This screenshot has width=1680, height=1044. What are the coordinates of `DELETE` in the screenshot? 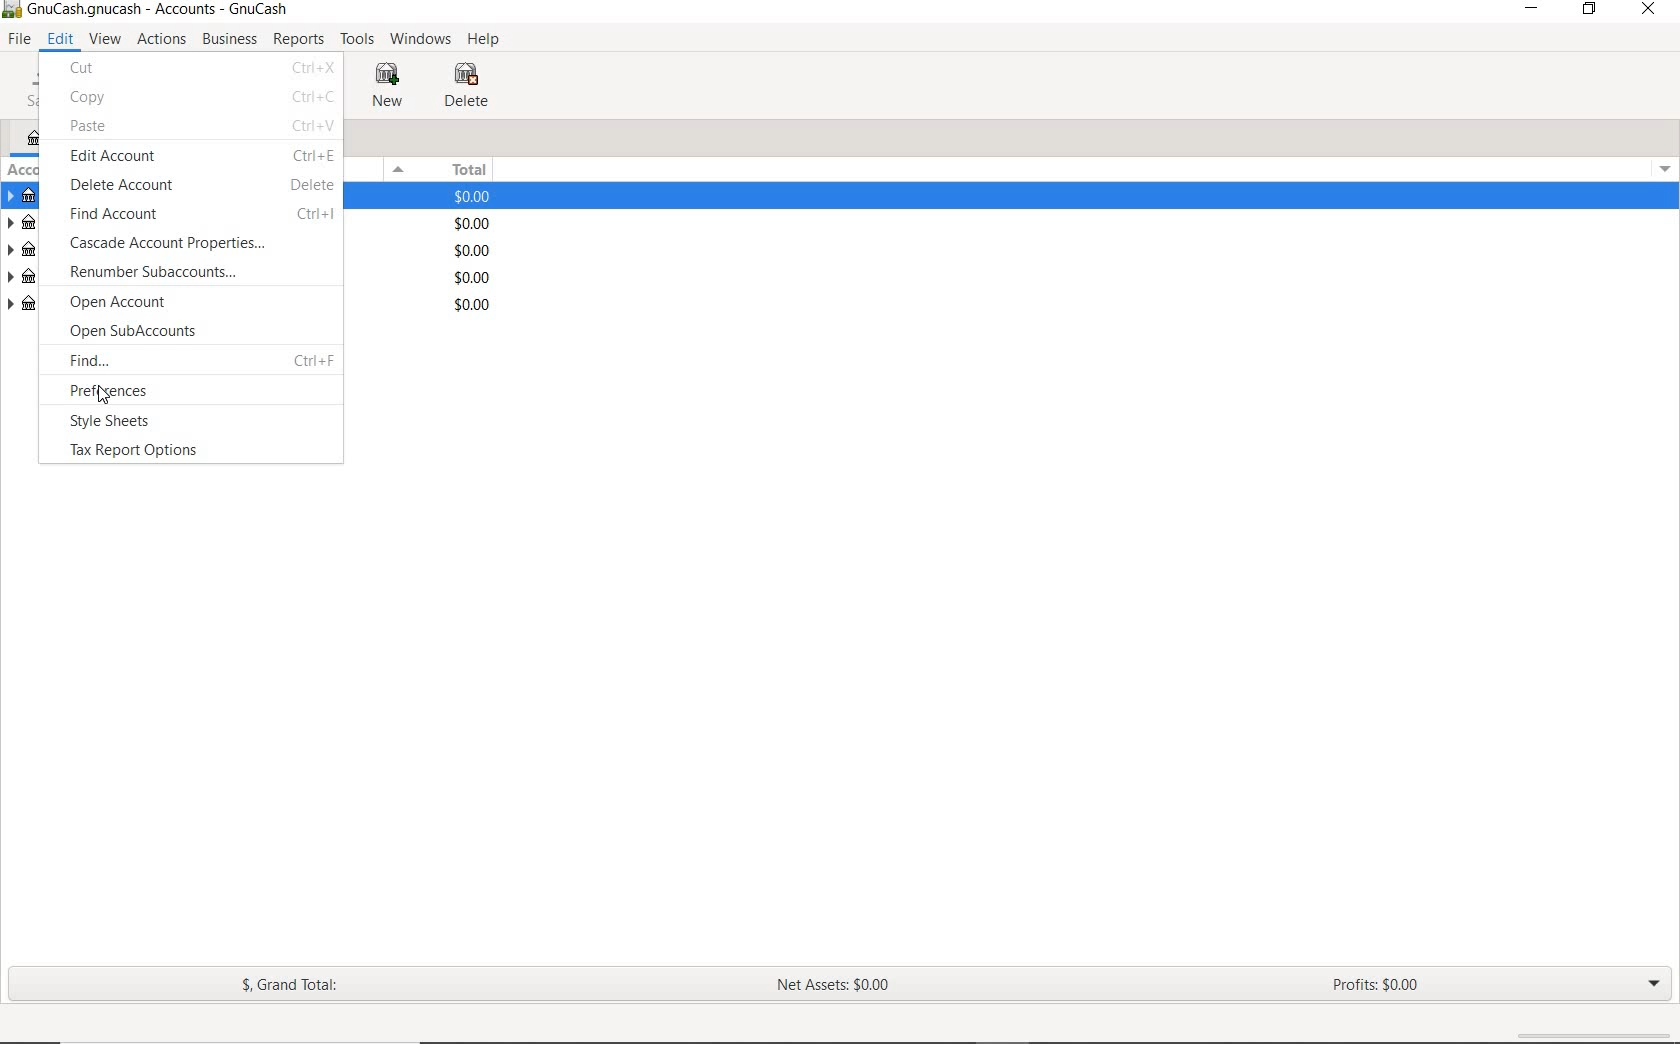 It's located at (470, 86).